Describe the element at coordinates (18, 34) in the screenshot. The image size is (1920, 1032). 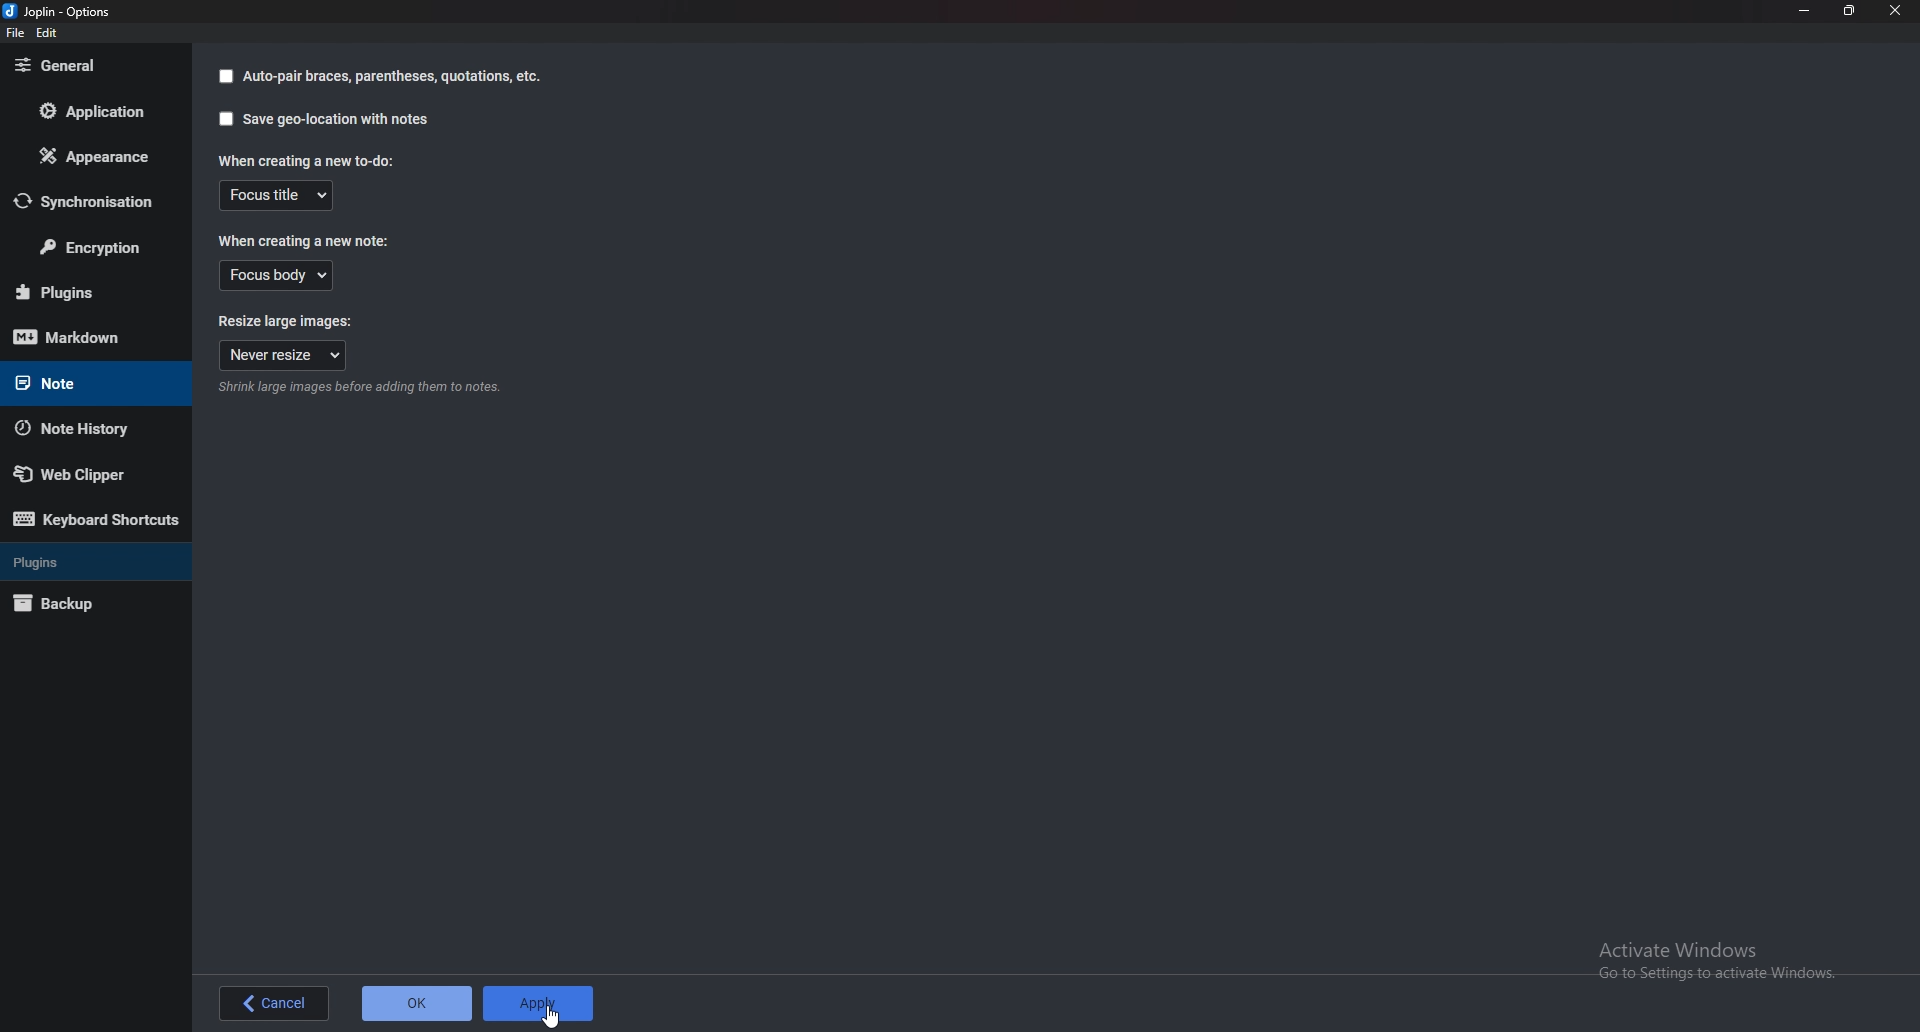
I see `File` at that location.